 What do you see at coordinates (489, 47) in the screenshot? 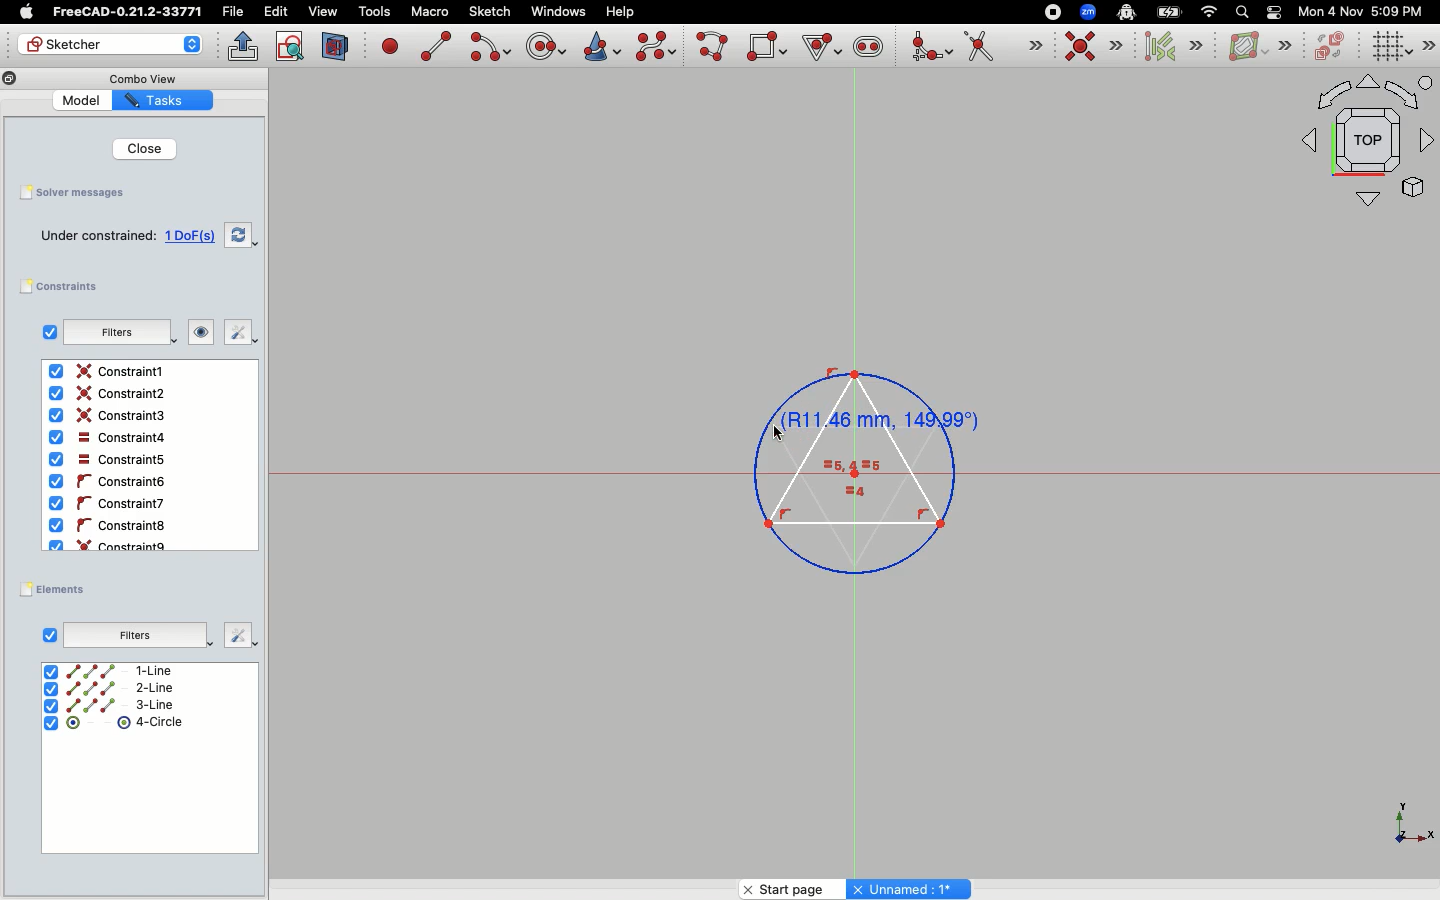
I see `Create arc` at bounding box center [489, 47].